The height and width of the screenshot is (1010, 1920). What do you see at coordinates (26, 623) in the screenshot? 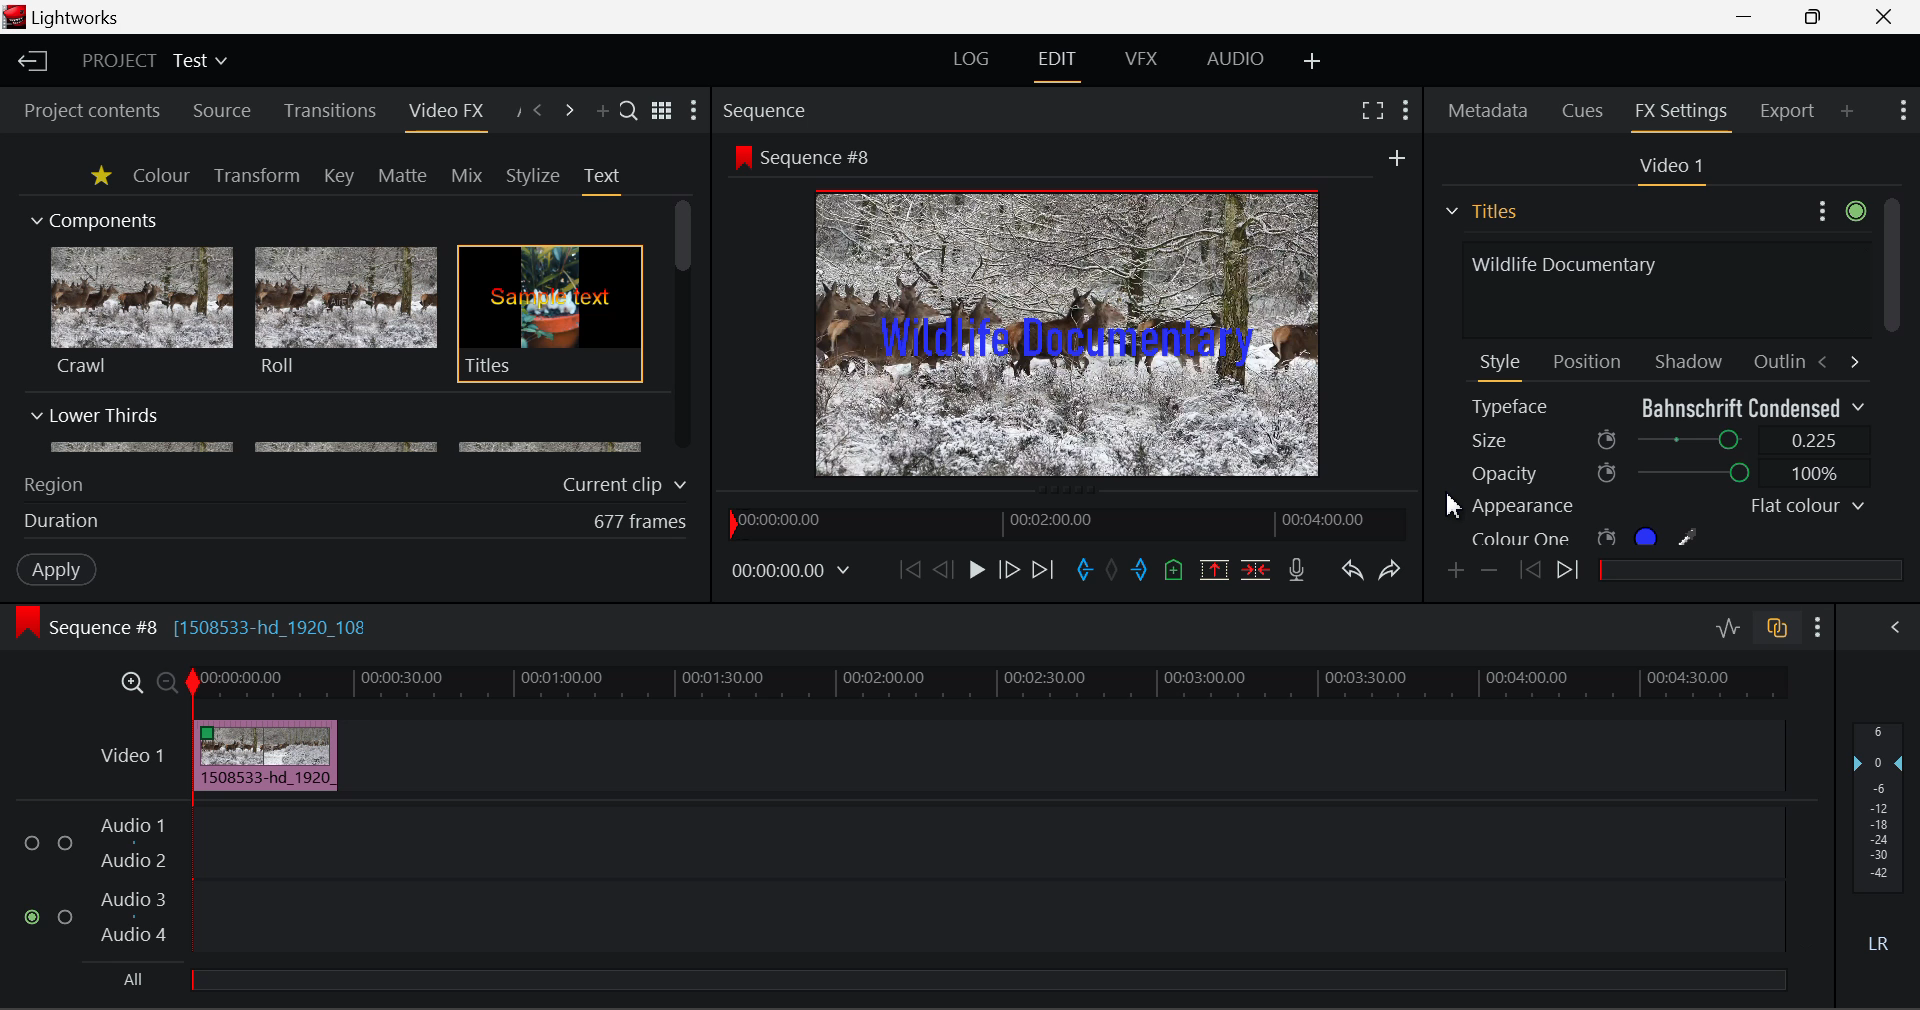
I see `icon` at bounding box center [26, 623].